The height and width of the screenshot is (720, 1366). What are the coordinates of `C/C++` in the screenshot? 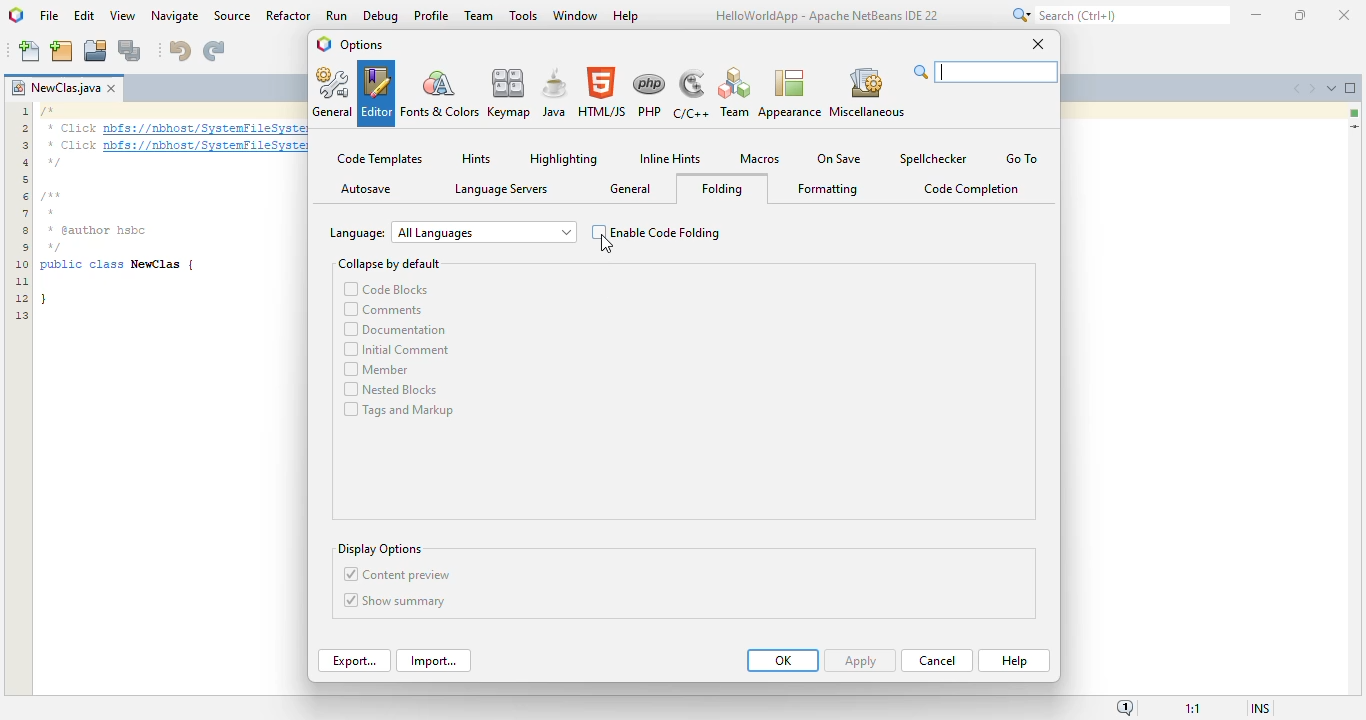 It's located at (693, 94).